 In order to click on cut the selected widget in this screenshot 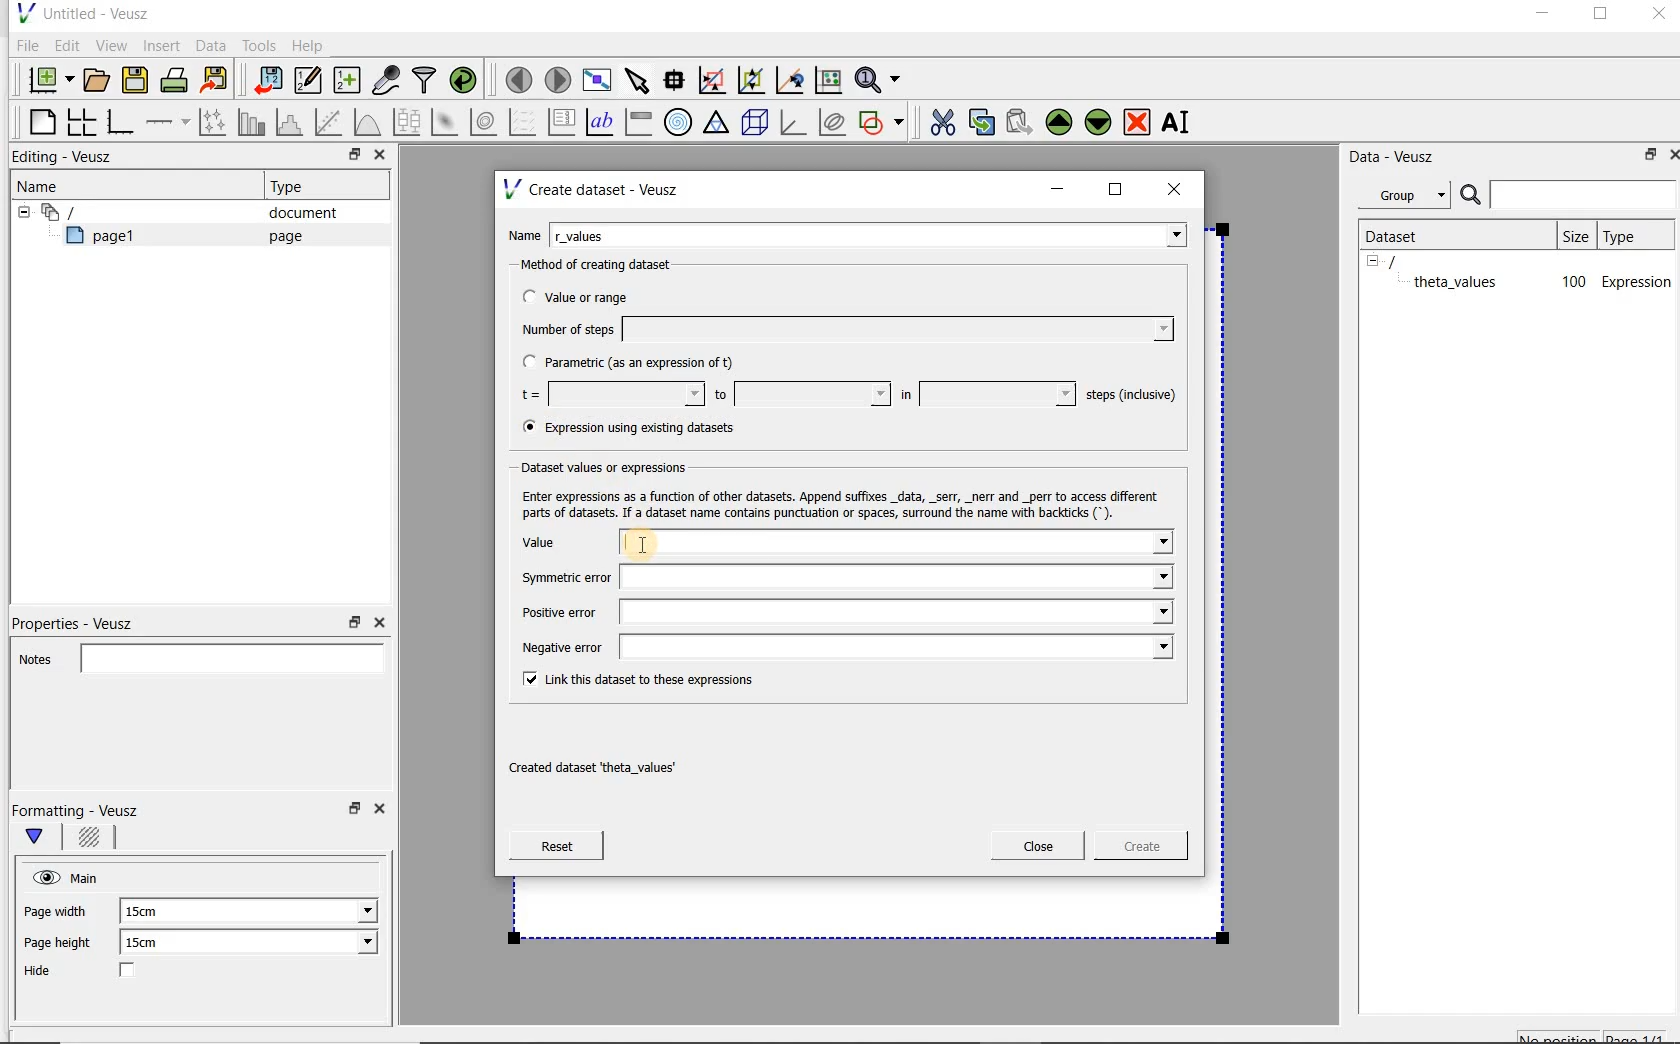, I will do `click(939, 120)`.